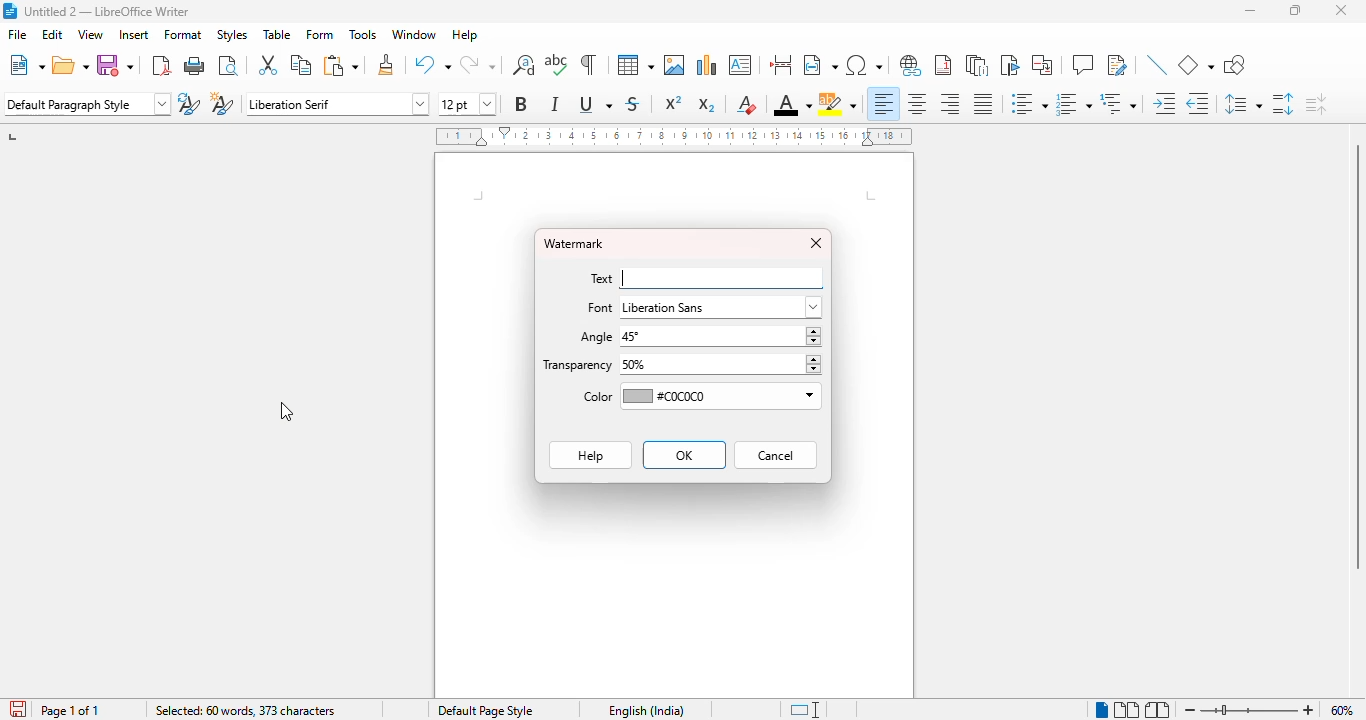  Describe the element at coordinates (288, 412) in the screenshot. I see `cursor` at that location.